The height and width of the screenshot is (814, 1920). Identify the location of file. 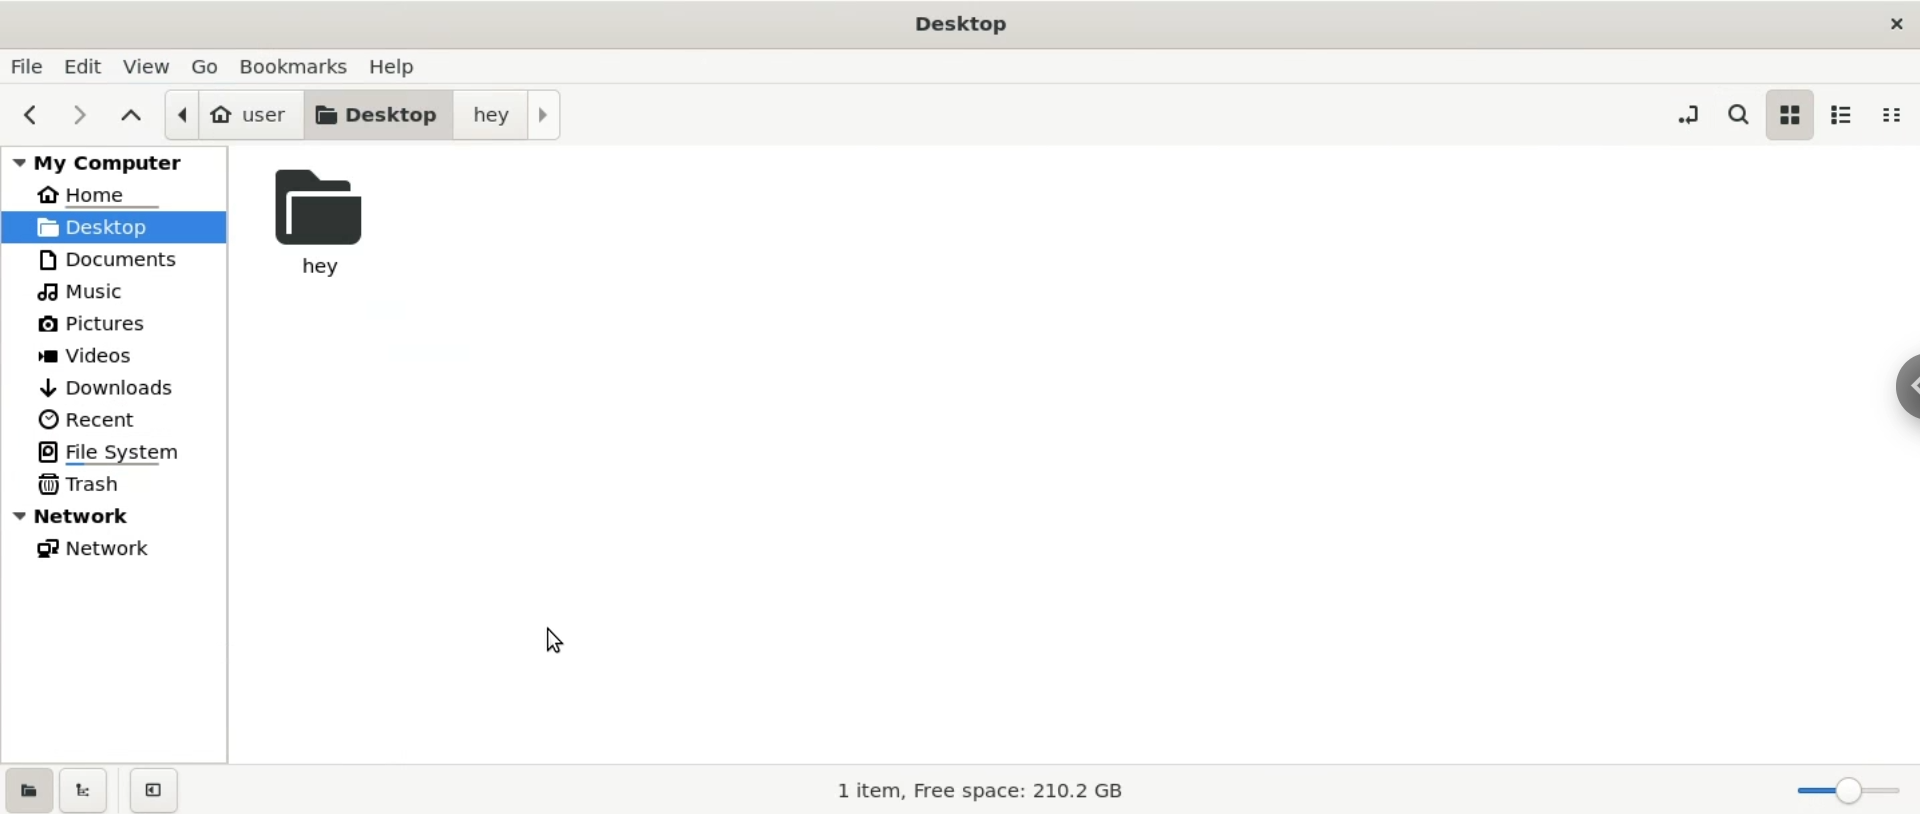
(31, 67).